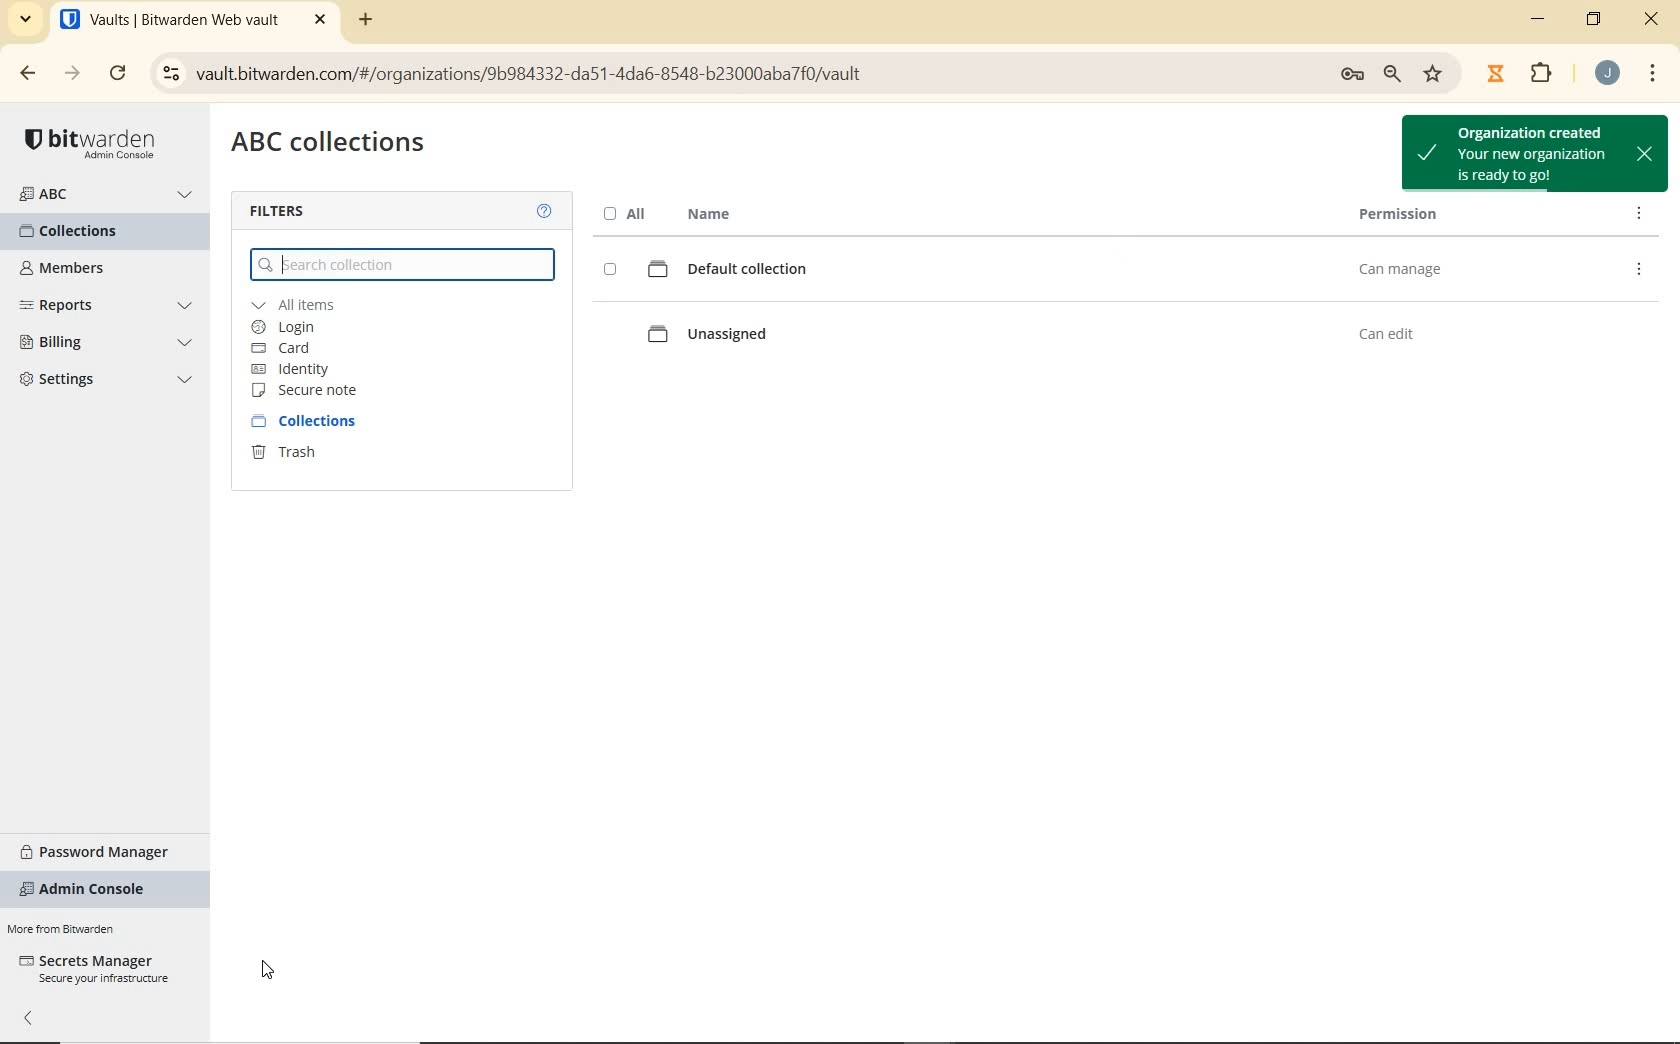 This screenshot has width=1680, height=1044. What do you see at coordinates (186, 378) in the screenshot?
I see `dropdown` at bounding box center [186, 378].